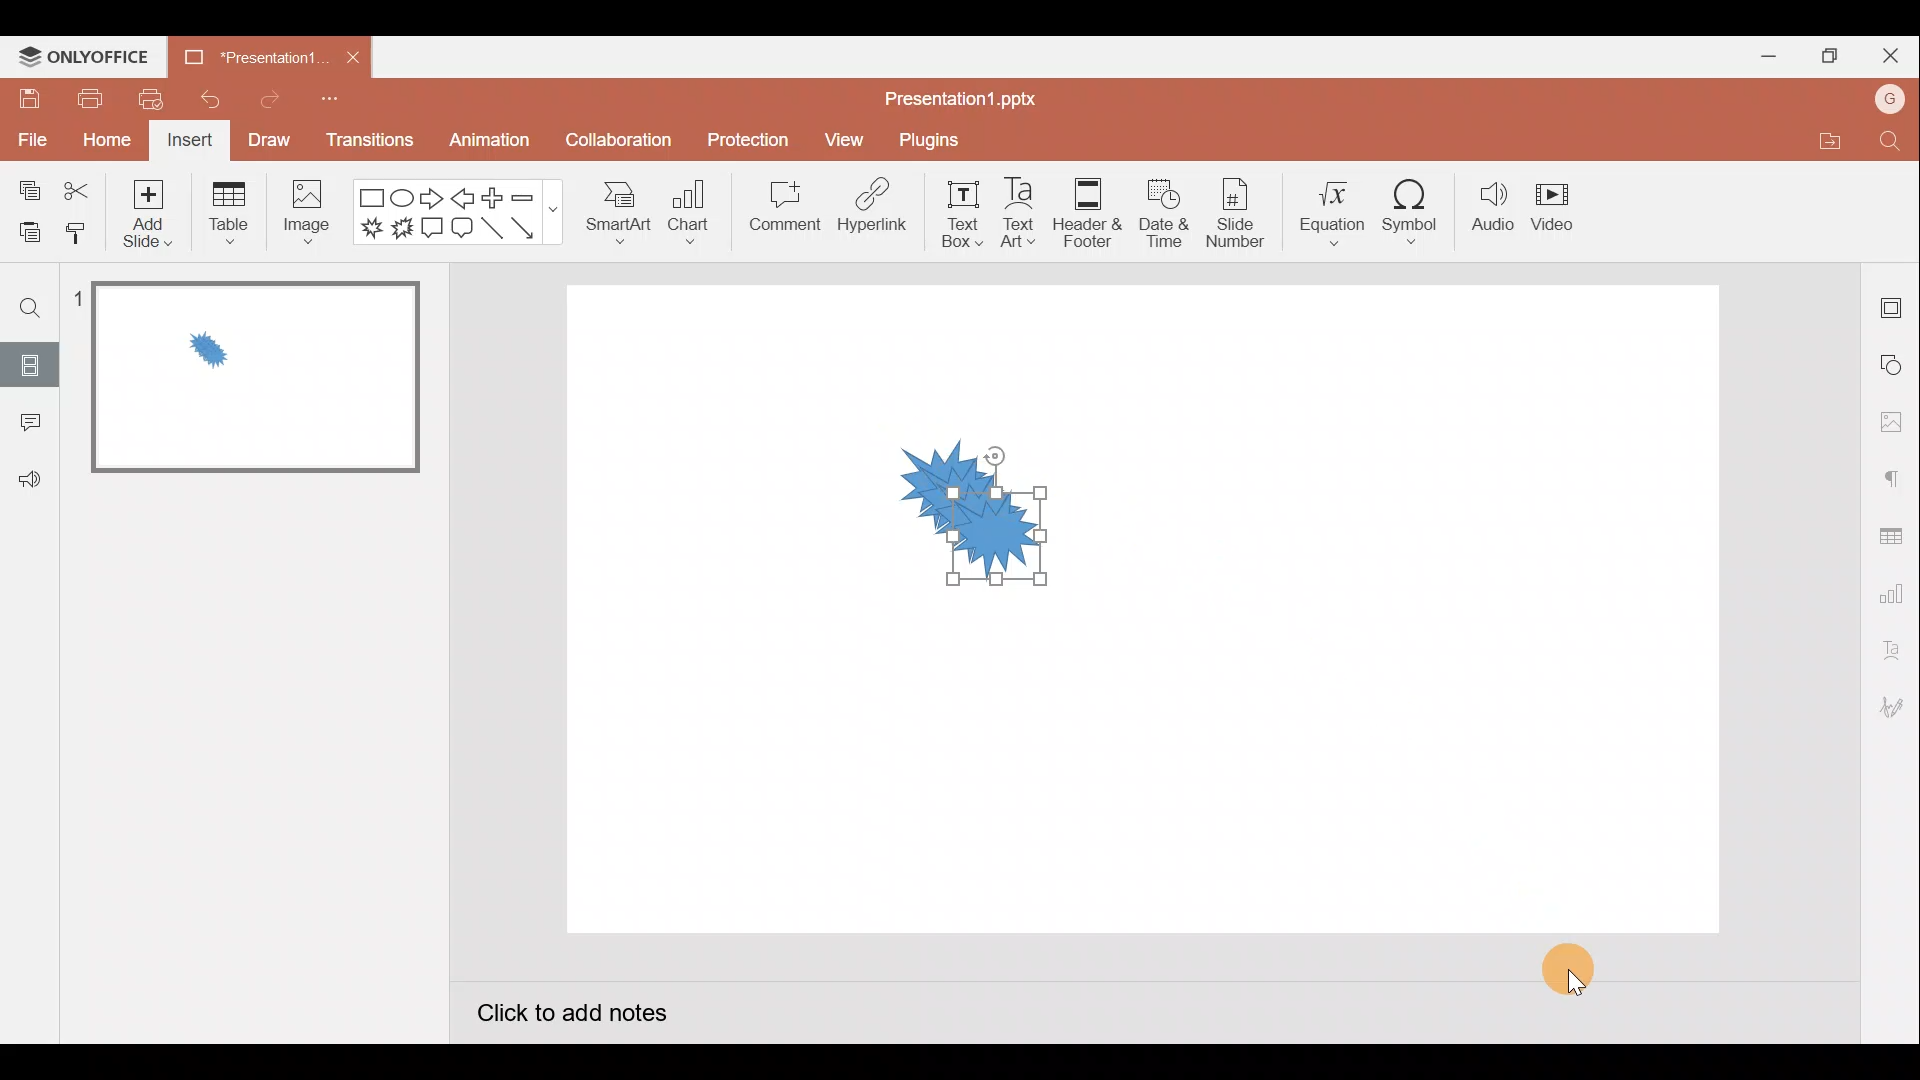 The image size is (1920, 1080). What do you see at coordinates (28, 308) in the screenshot?
I see `Find` at bounding box center [28, 308].